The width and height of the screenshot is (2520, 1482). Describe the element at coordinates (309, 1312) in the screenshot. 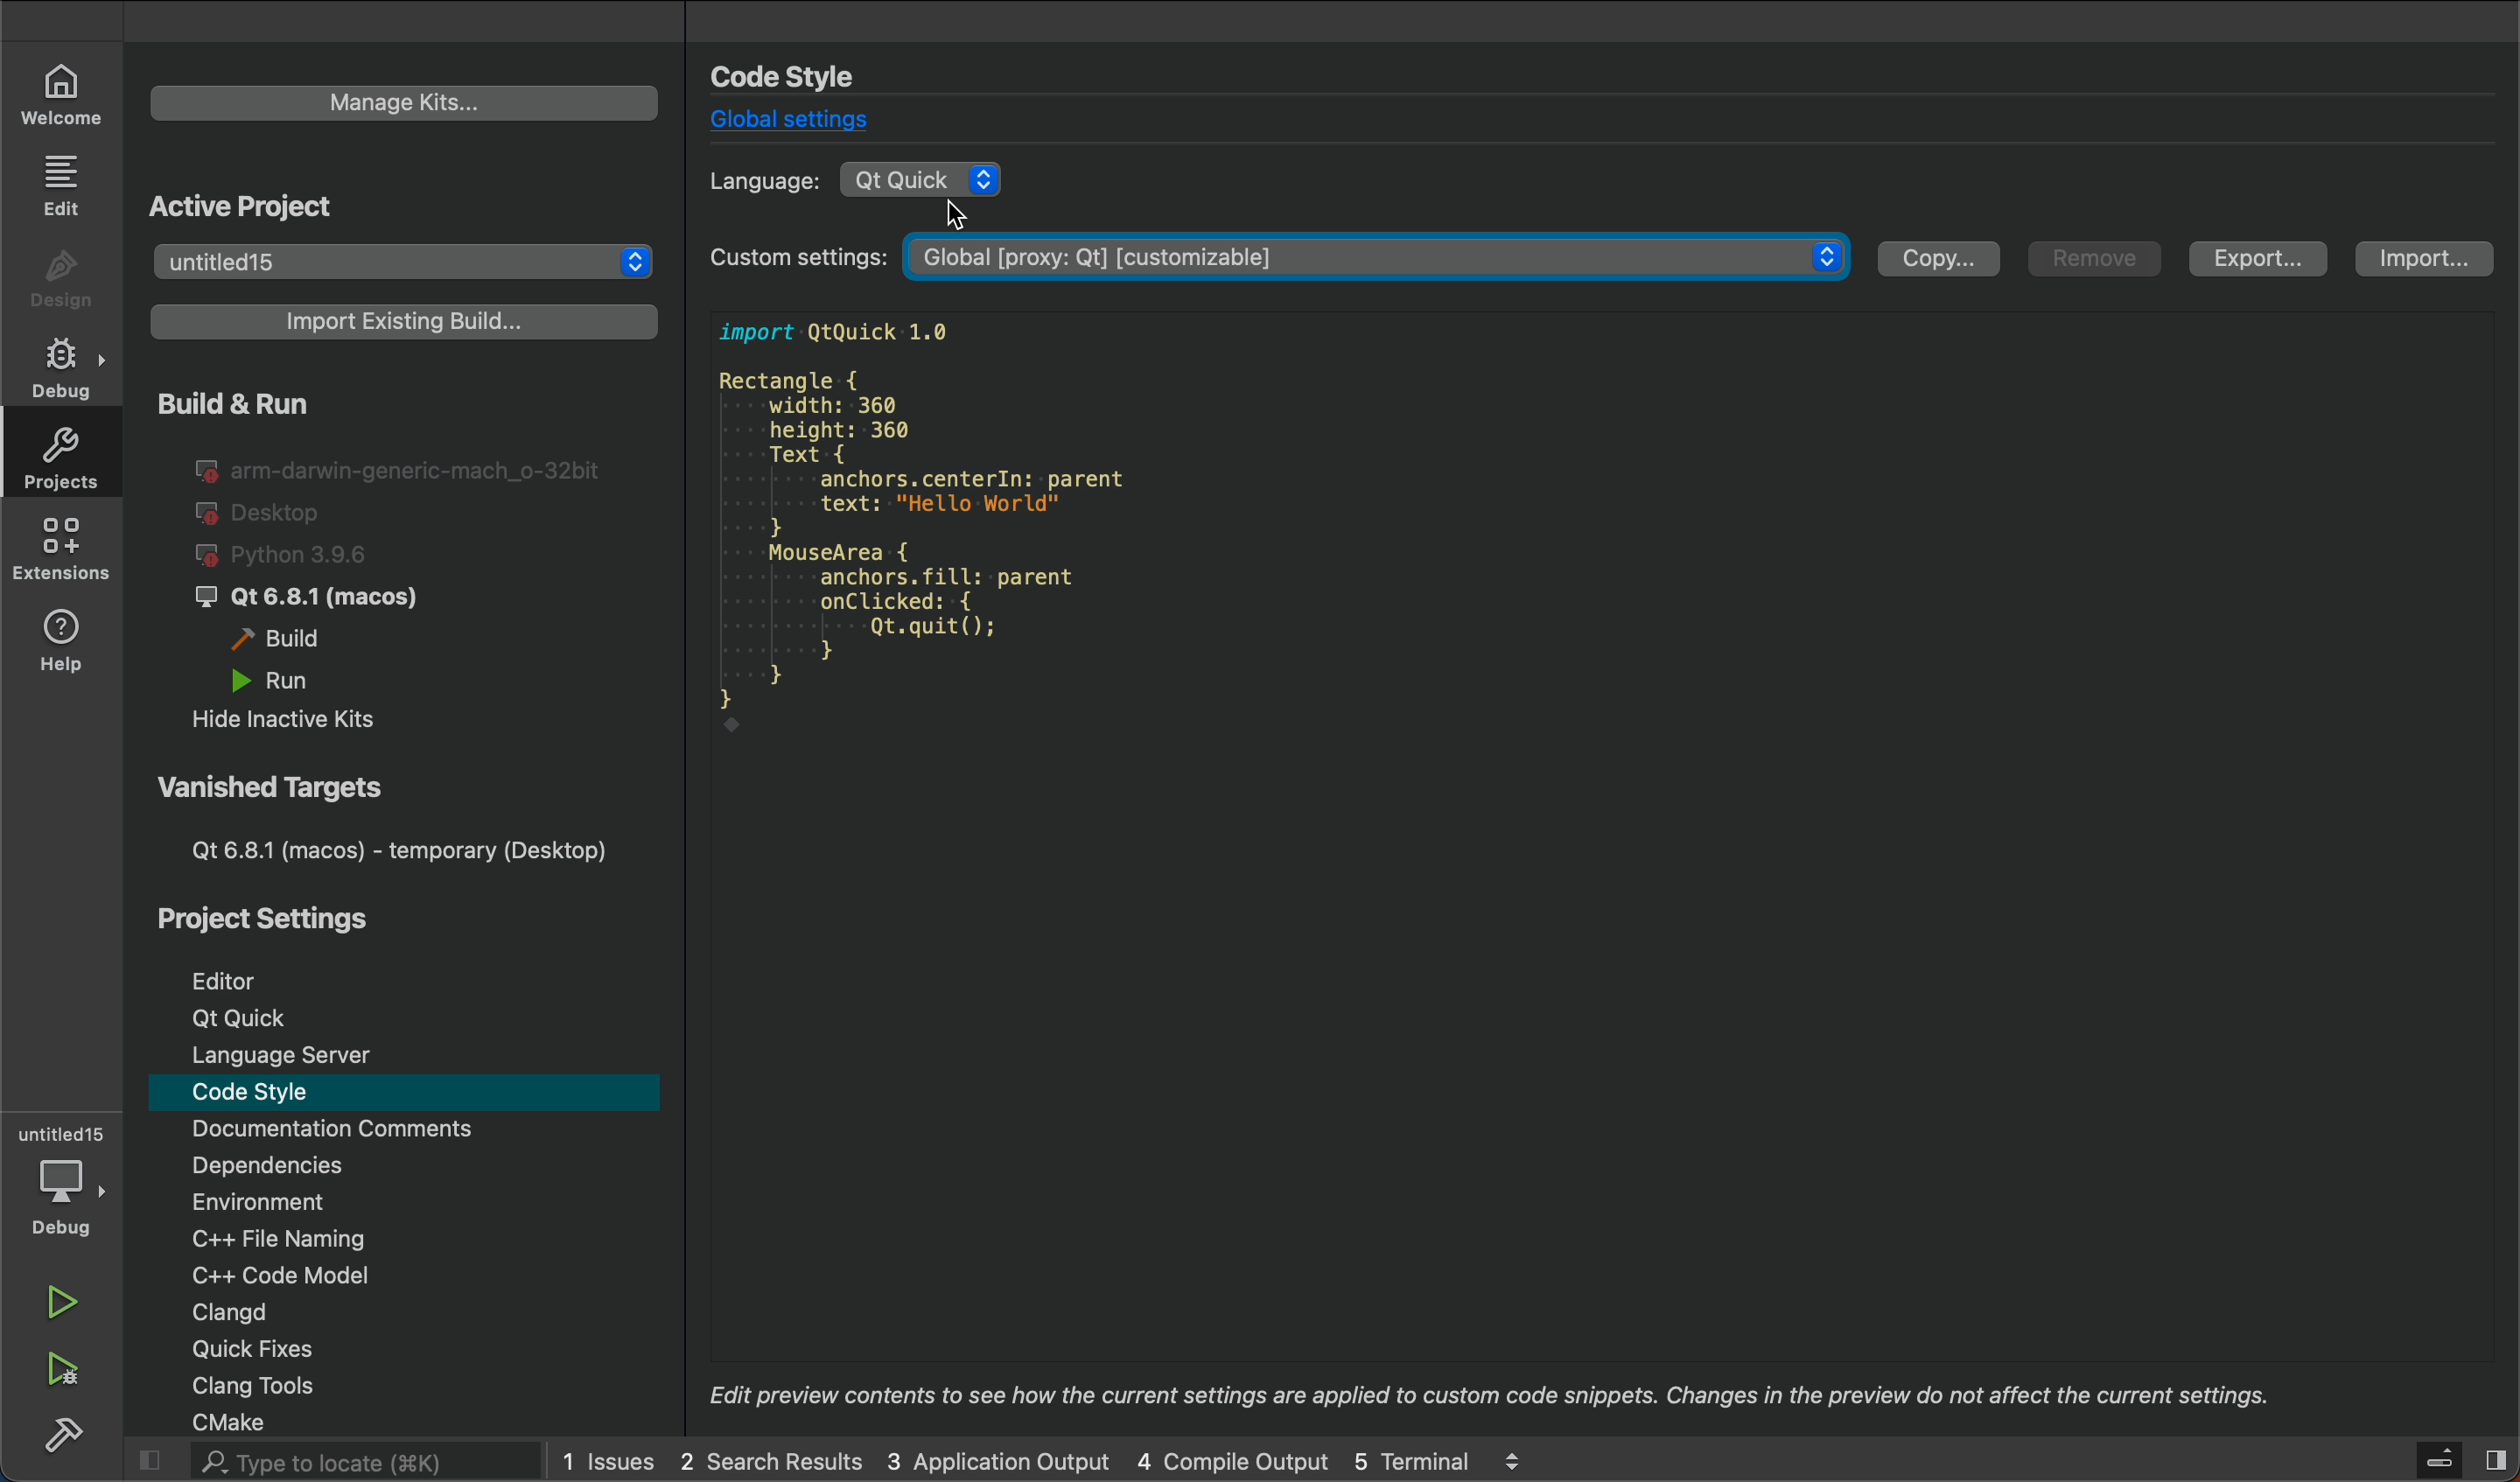

I see `clanged` at that location.